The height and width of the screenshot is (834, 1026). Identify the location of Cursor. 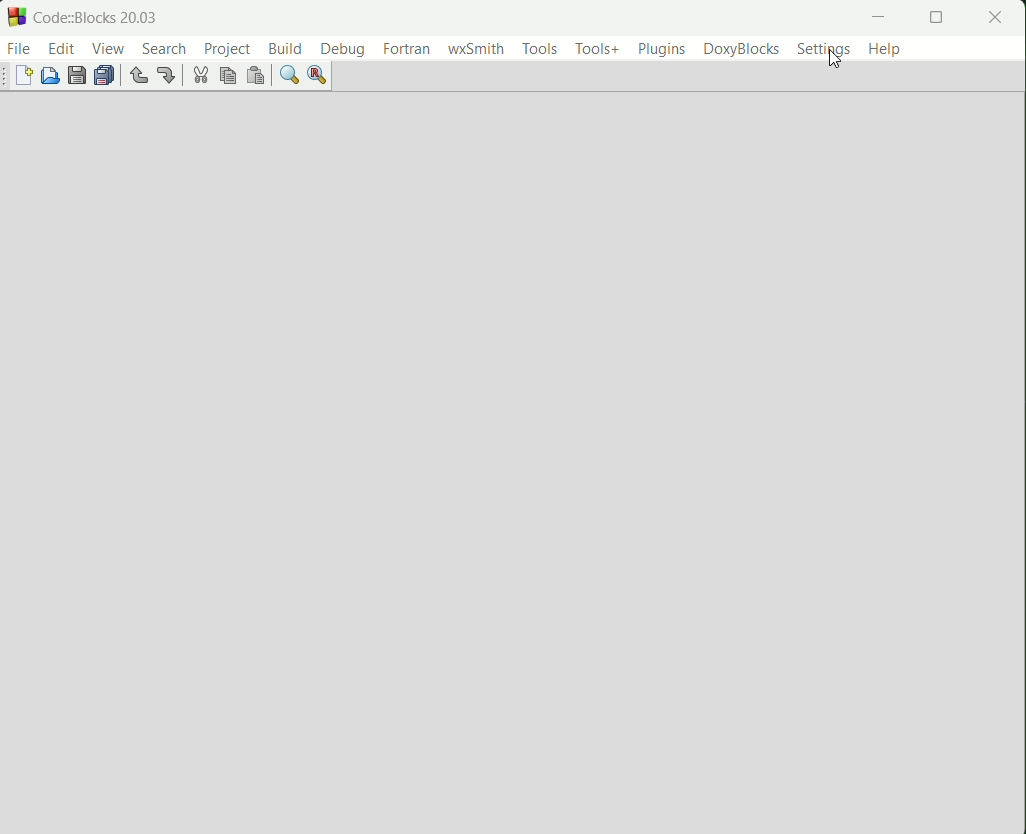
(831, 58).